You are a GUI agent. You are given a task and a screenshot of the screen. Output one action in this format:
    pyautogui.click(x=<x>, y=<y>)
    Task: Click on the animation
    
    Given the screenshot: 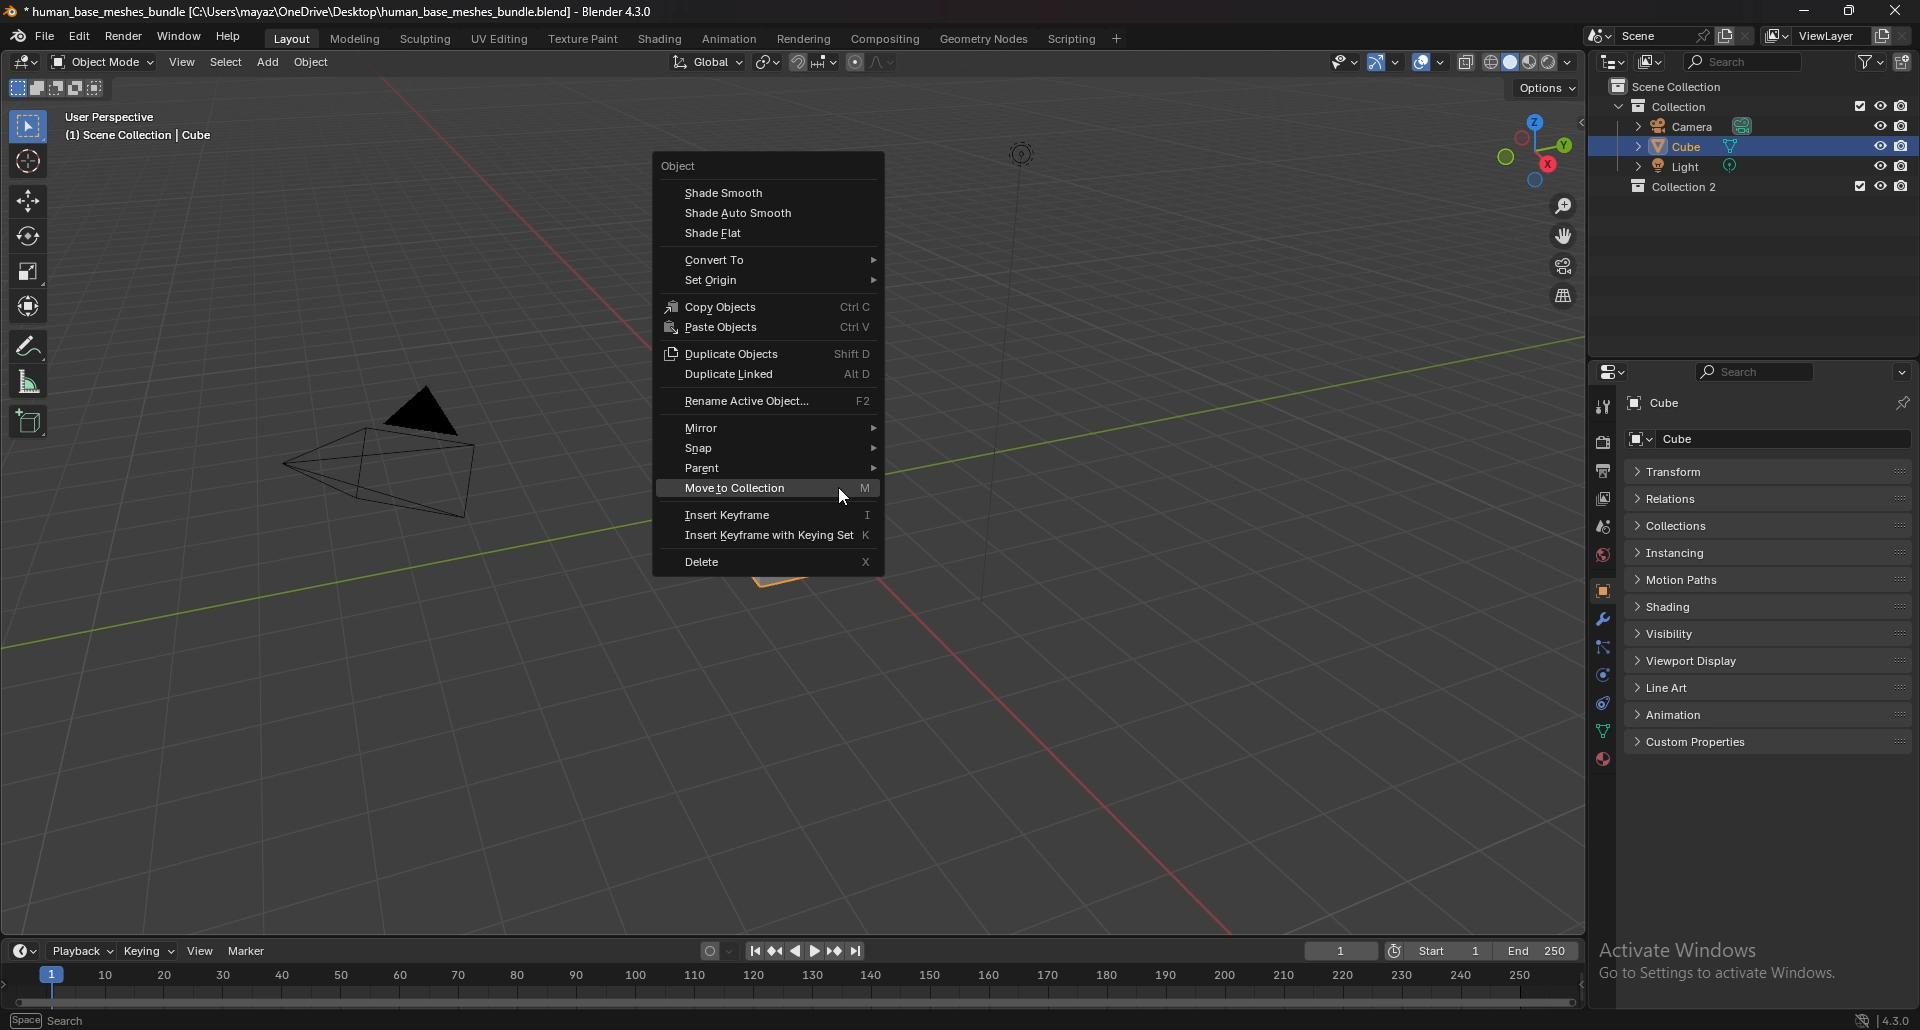 What is the action you would take?
    pyautogui.click(x=1703, y=713)
    